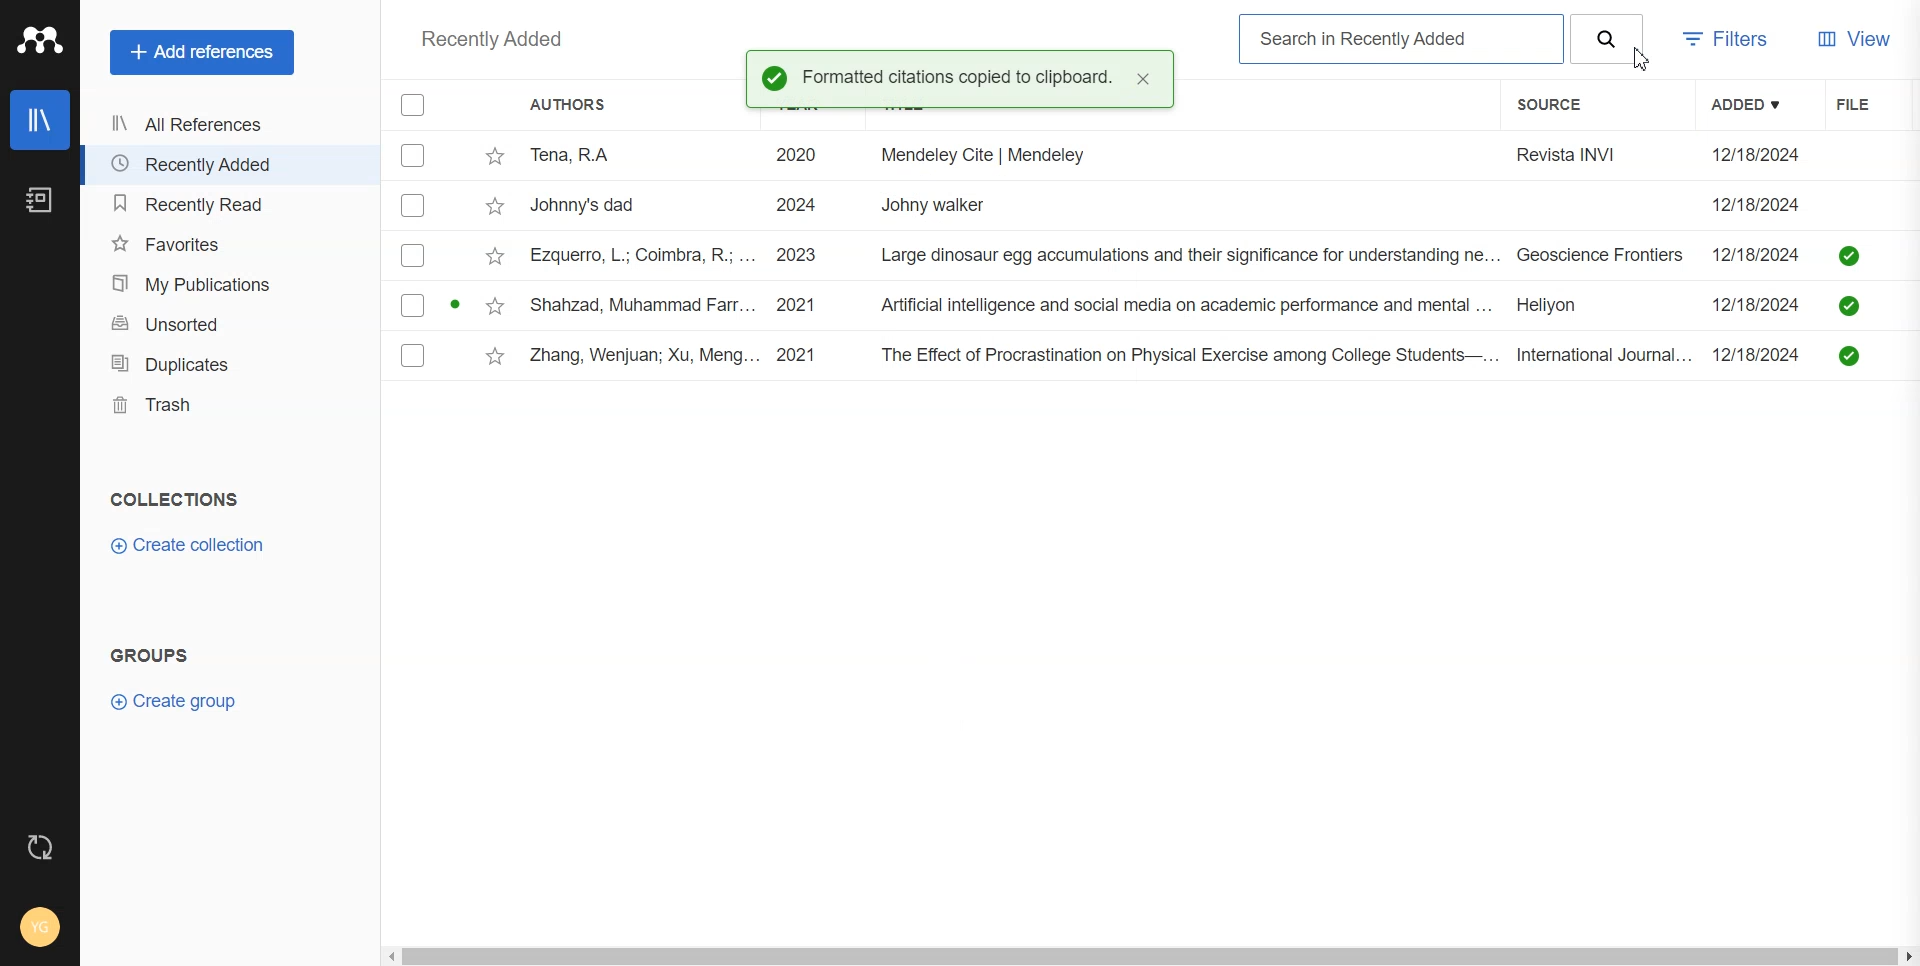  Describe the element at coordinates (412, 257) in the screenshot. I see `Checkbox` at that location.